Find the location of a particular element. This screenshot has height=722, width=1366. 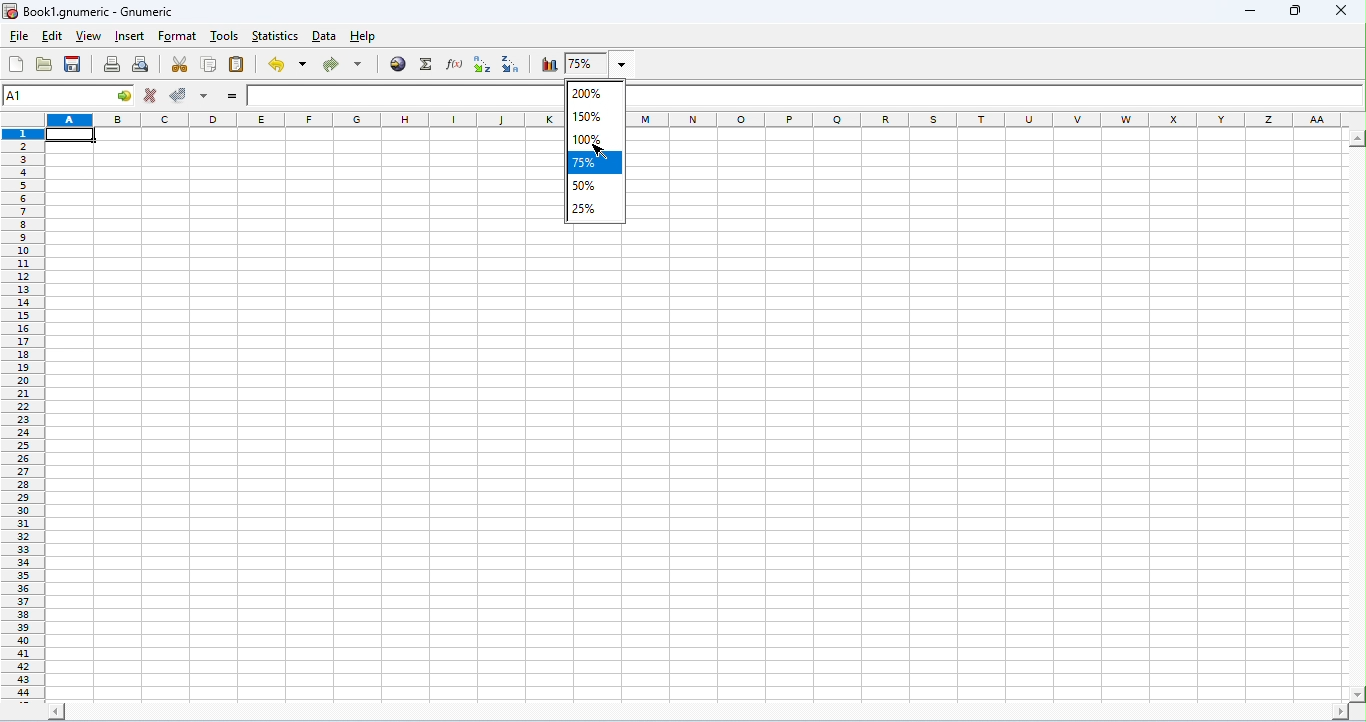

edit is located at coordinates (51, 37).